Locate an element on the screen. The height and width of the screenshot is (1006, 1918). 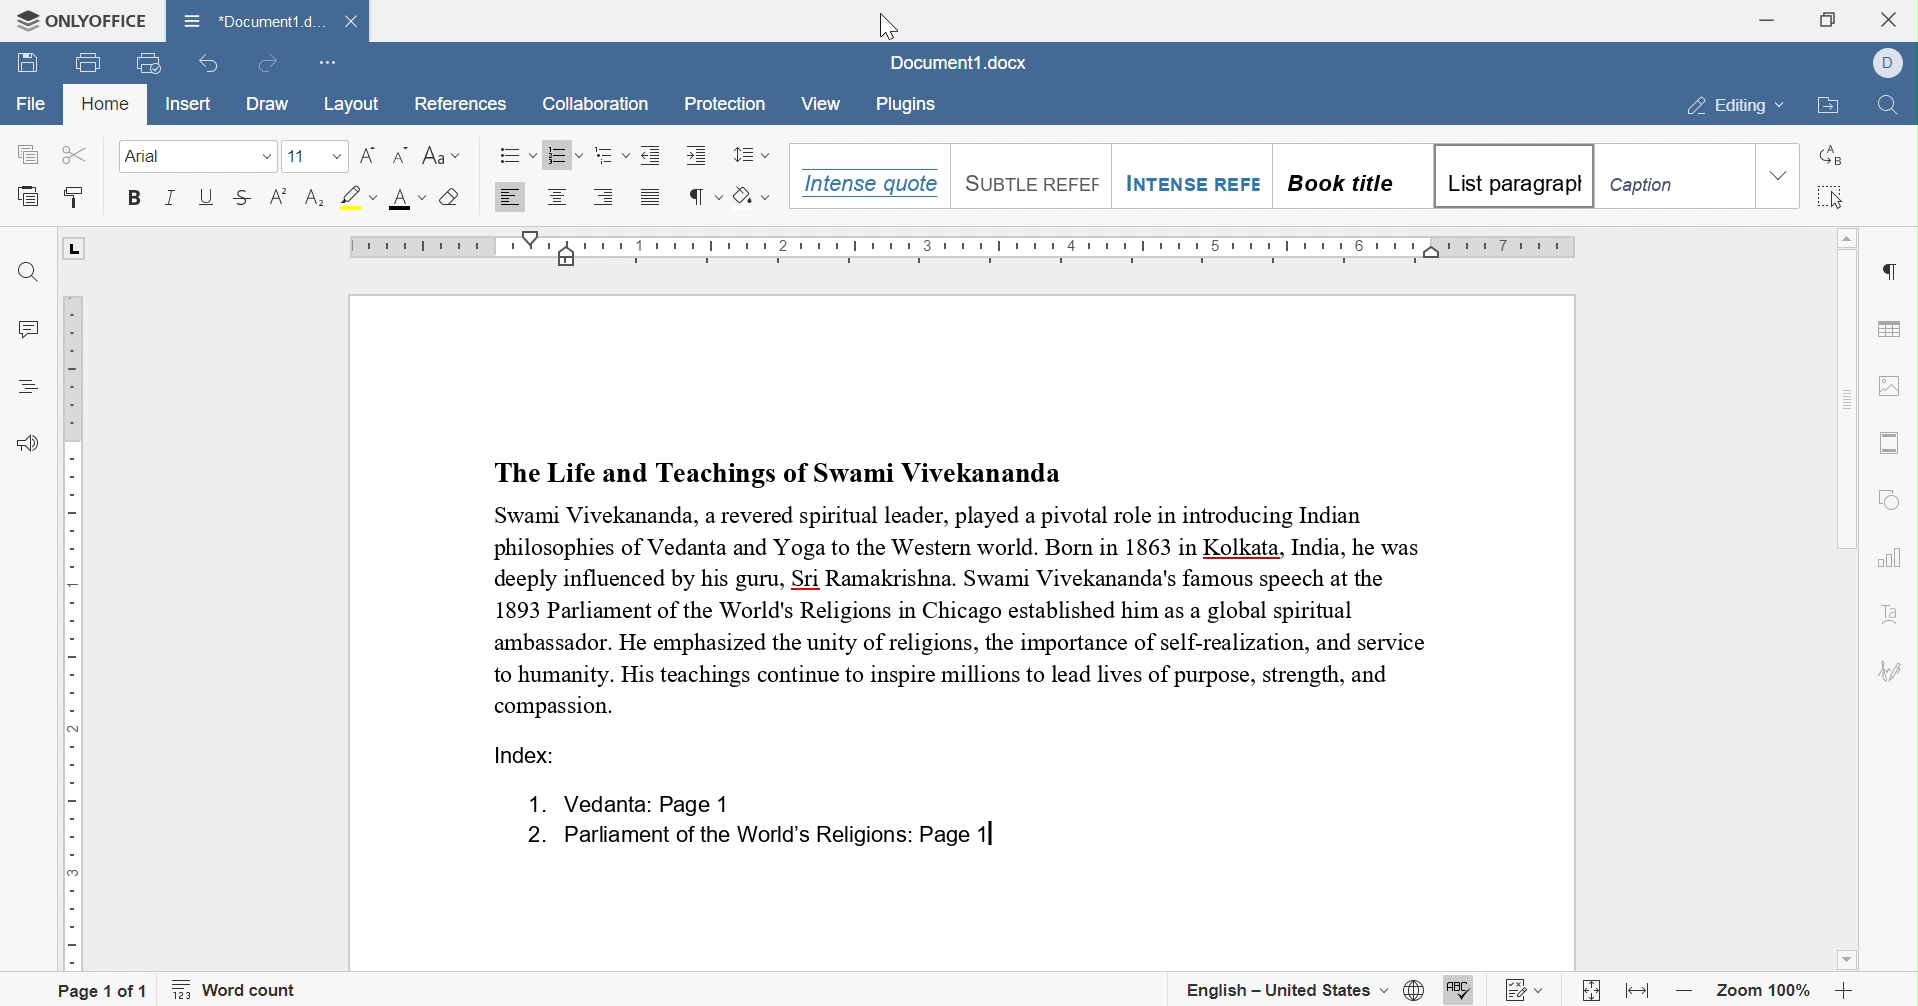
find is located at coordinates (1892, 109).